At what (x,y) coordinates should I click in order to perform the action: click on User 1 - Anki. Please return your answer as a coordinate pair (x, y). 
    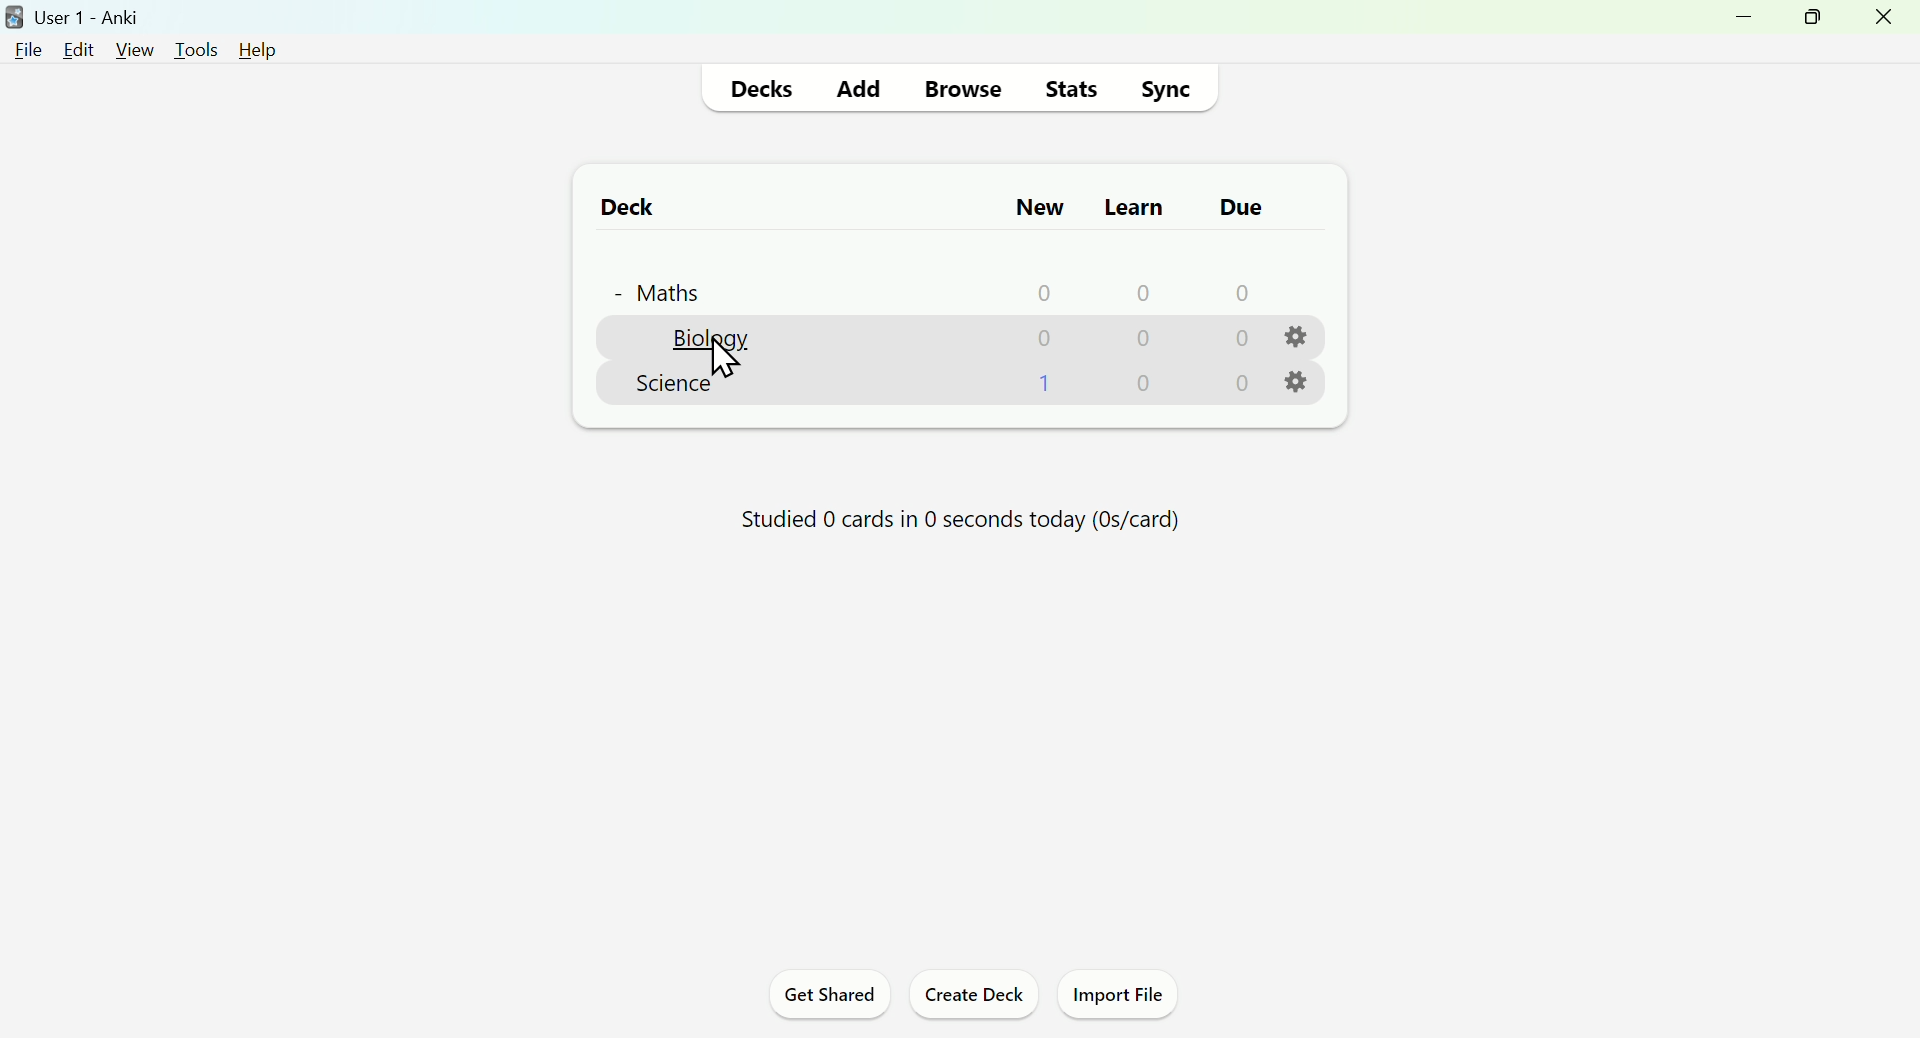
    Looking at the image, I should click on (78, 15).